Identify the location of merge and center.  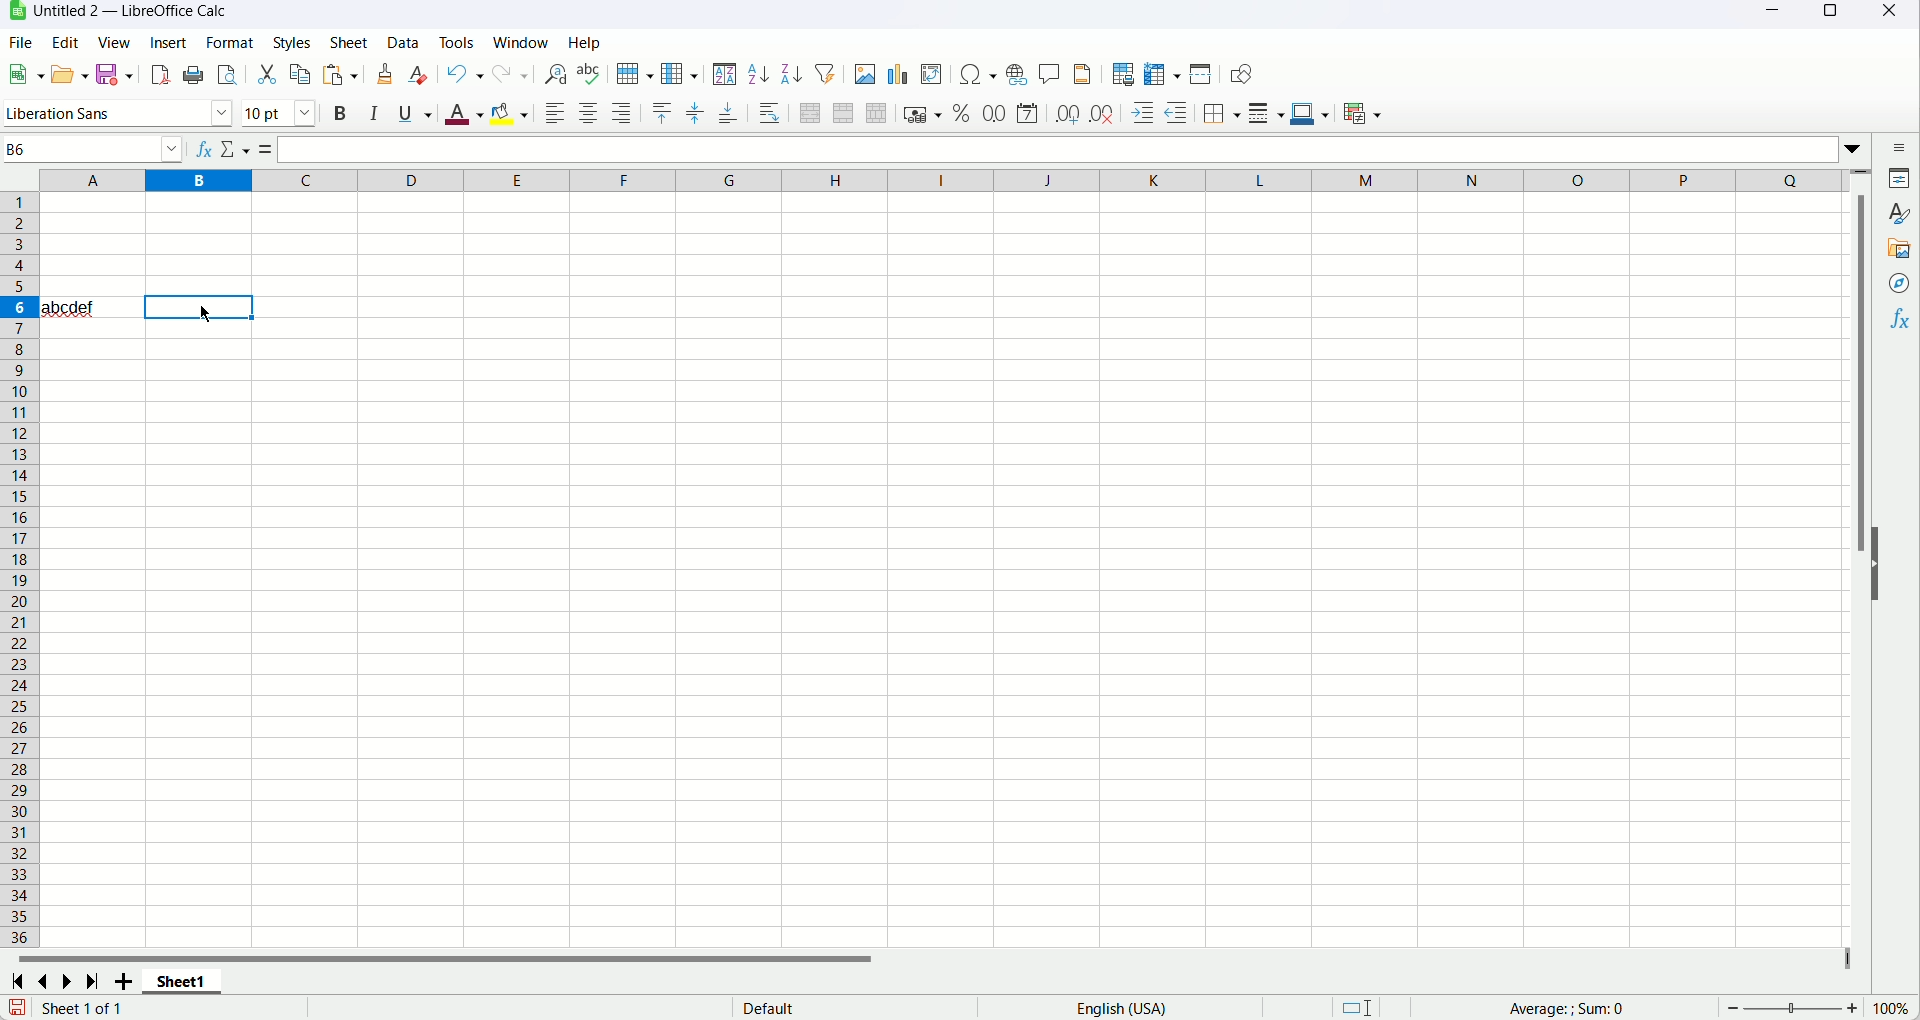
(809, 114).